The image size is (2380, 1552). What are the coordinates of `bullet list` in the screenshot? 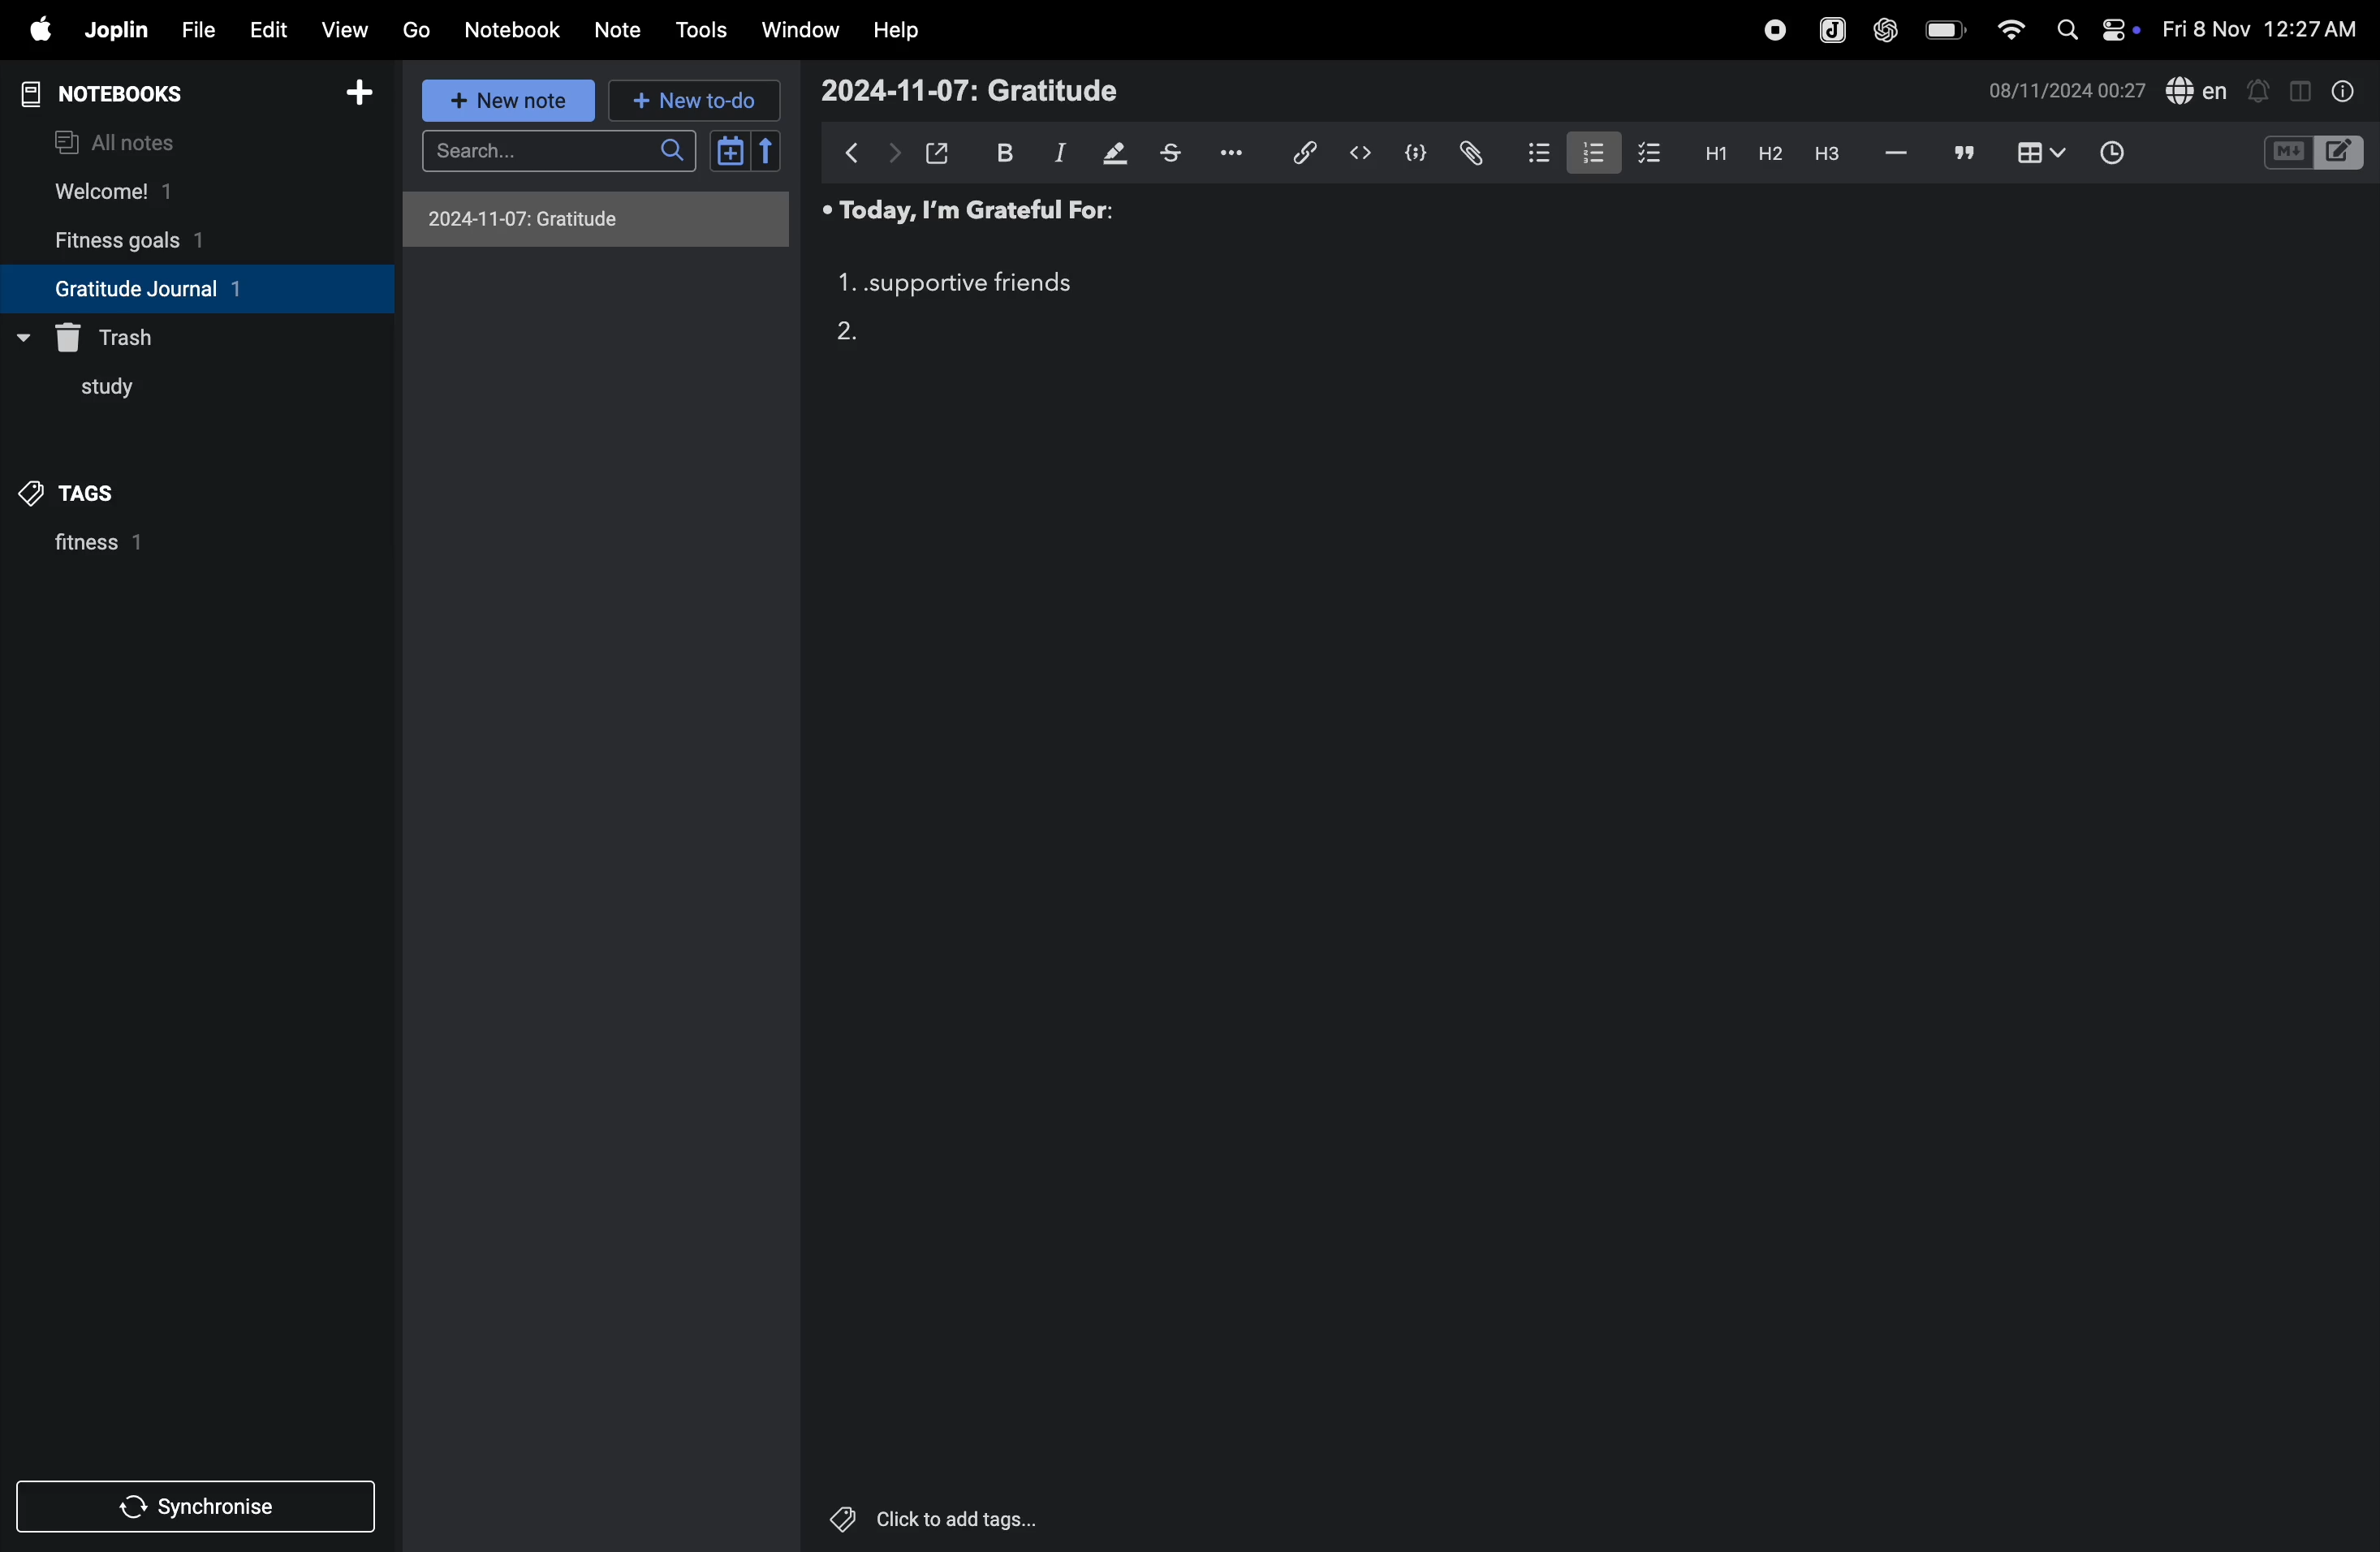 It's located at (1530, 153).